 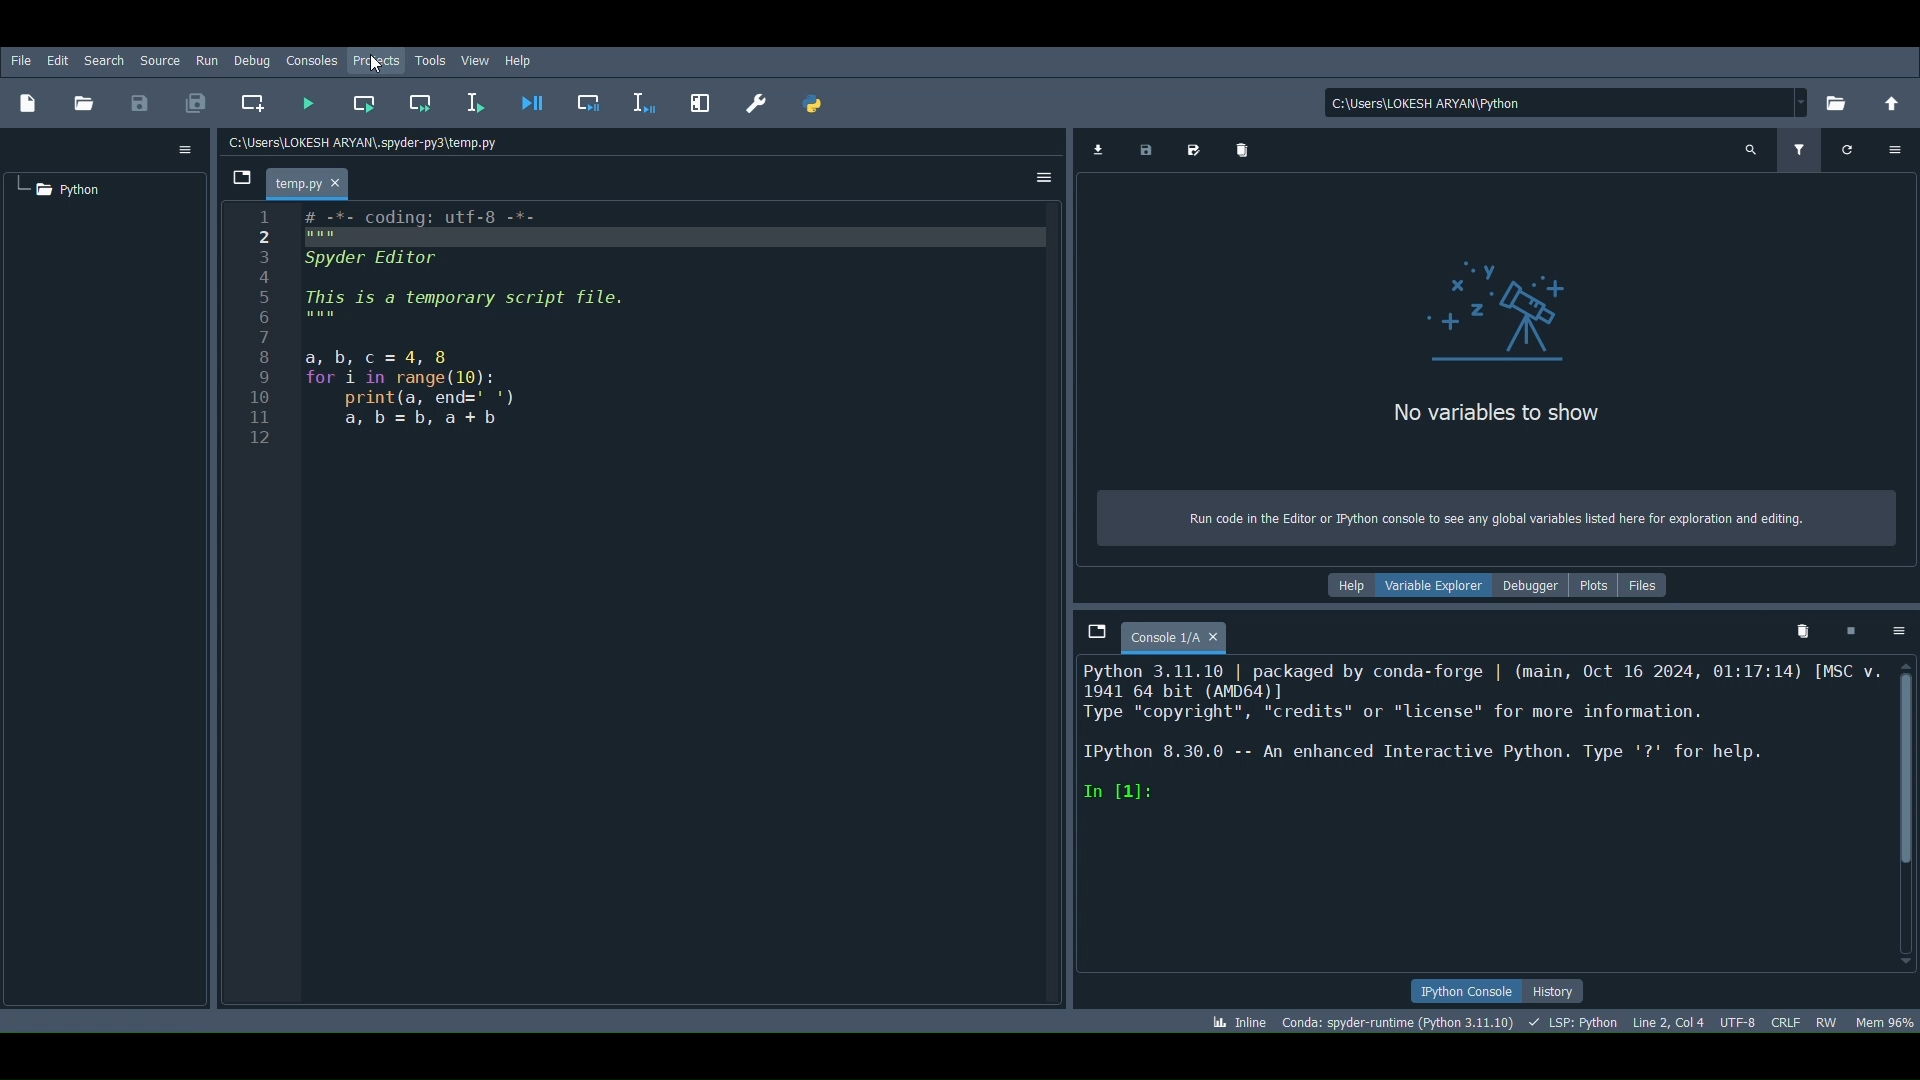 I want to click on Debugger, so click(x=1535, y=586).